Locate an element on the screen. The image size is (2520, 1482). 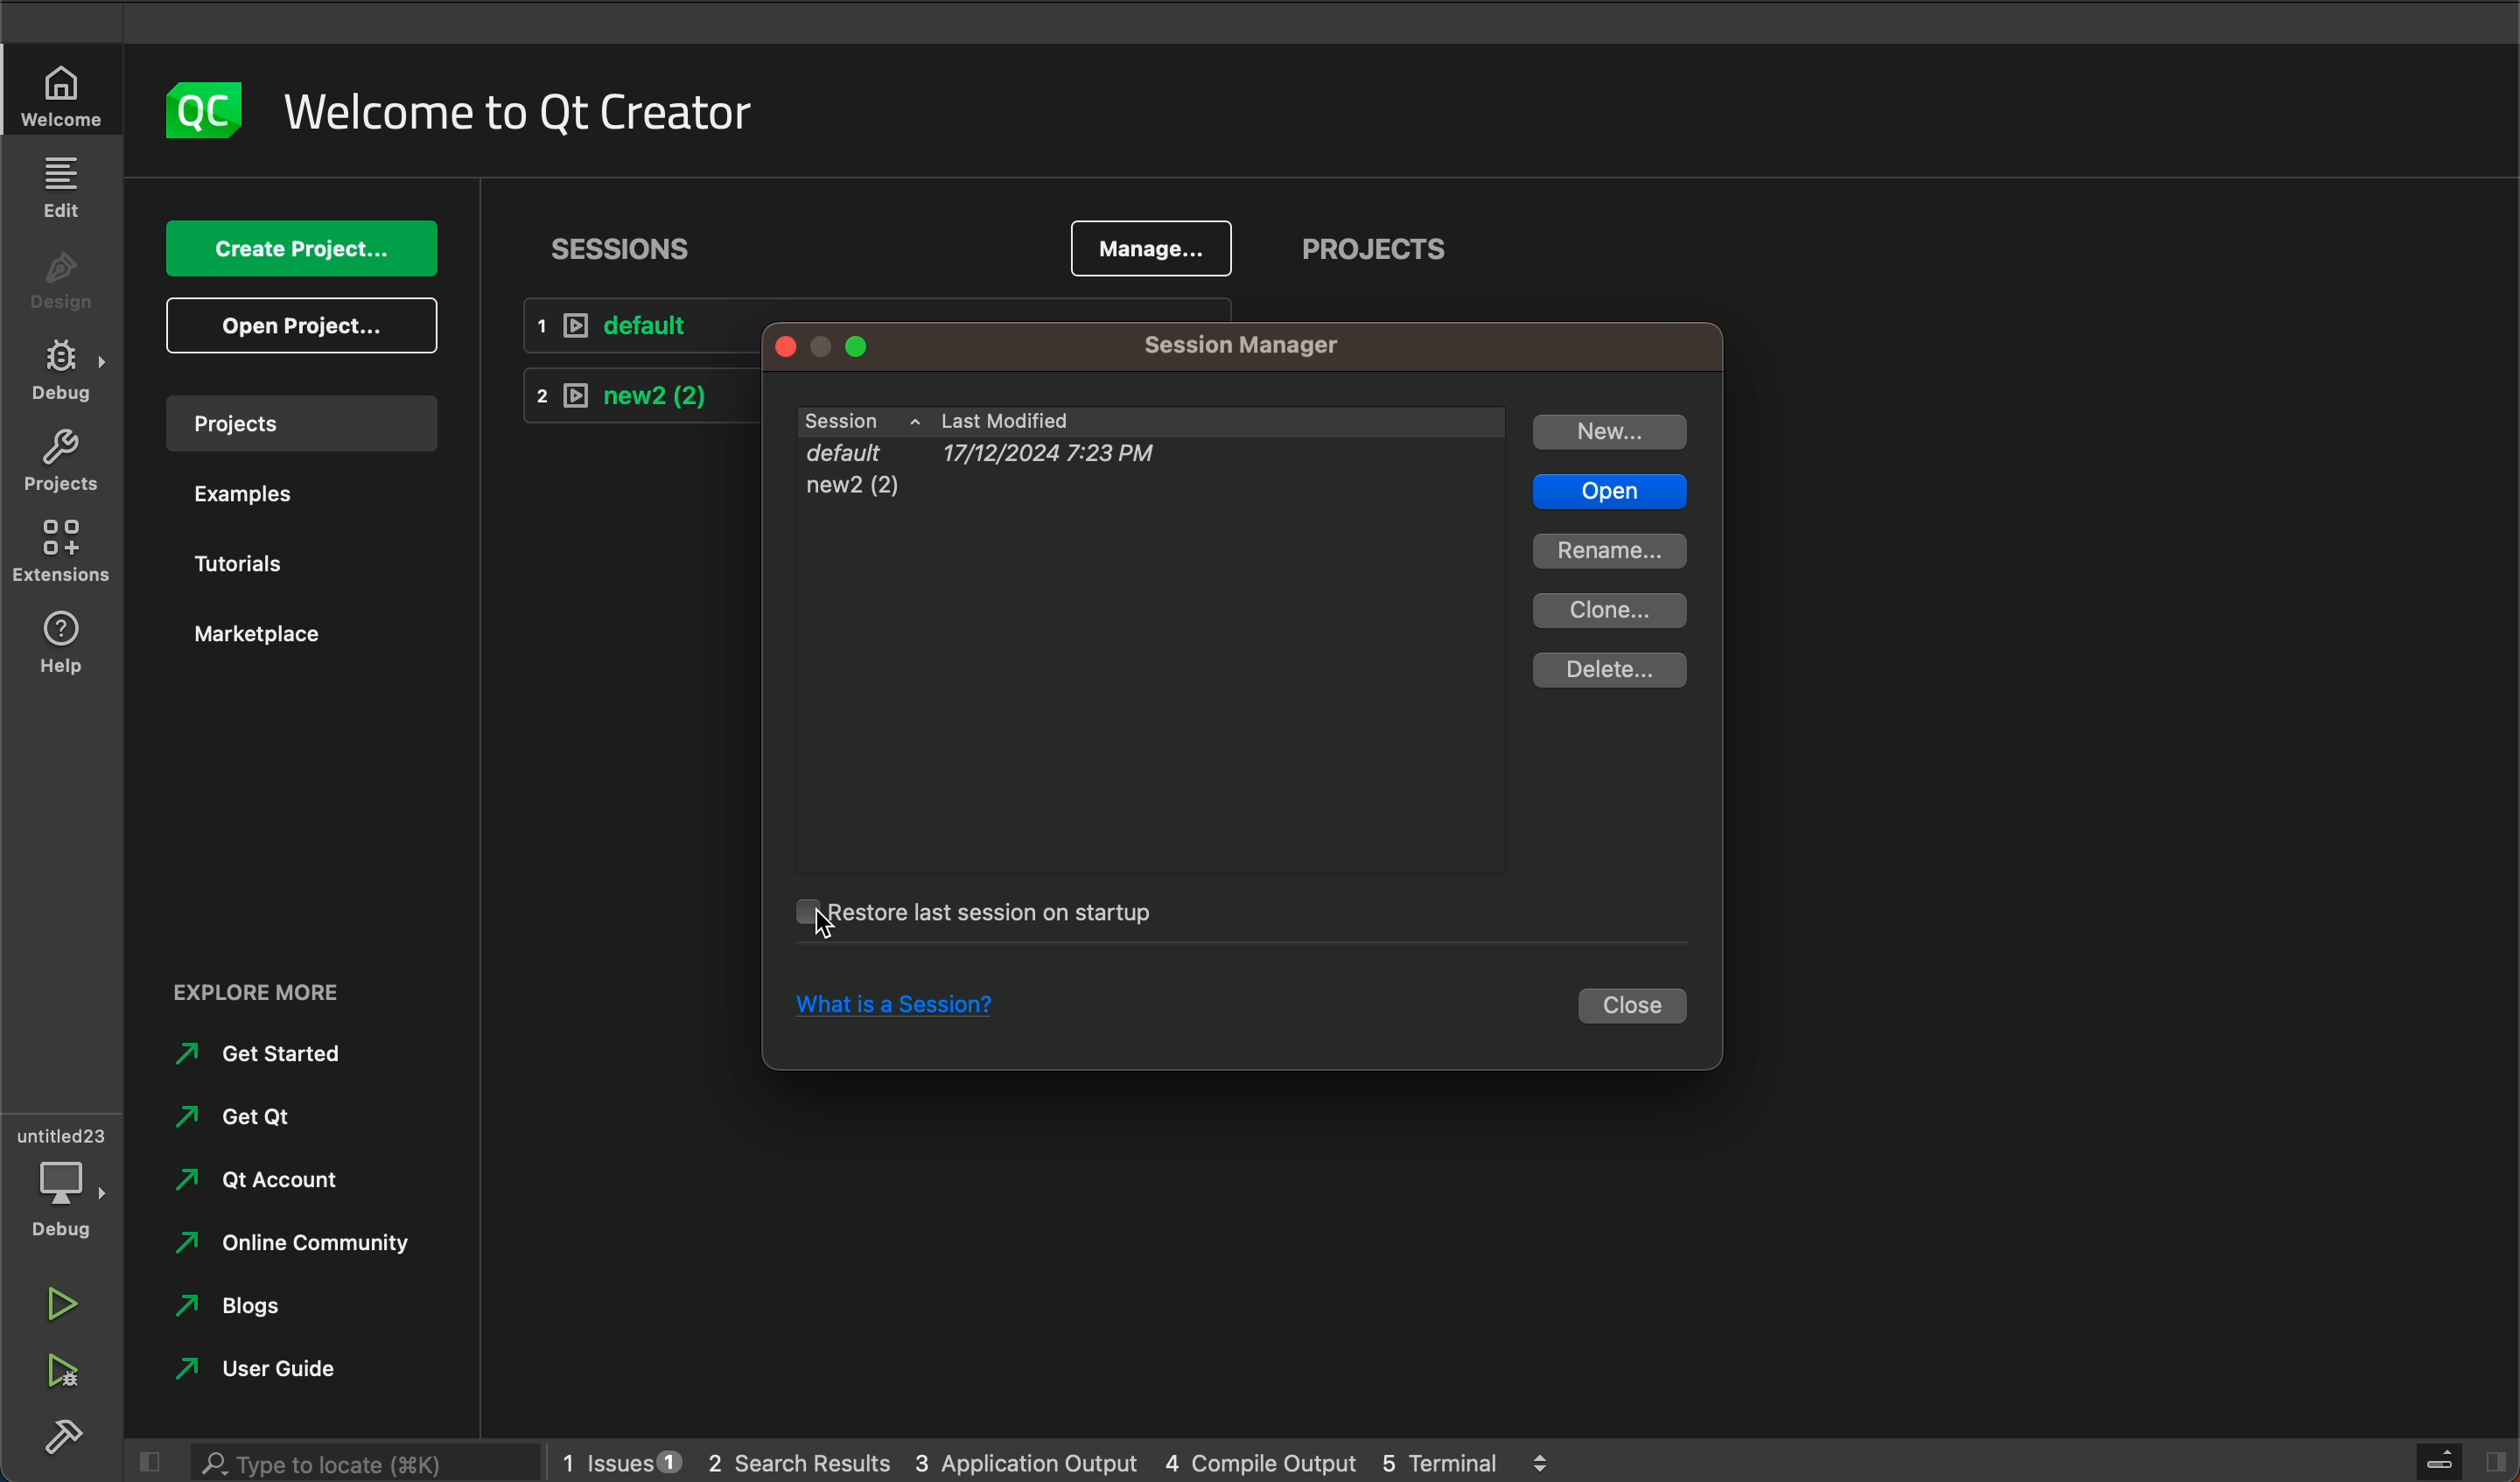
debug is located at coordinates (65, 1180).